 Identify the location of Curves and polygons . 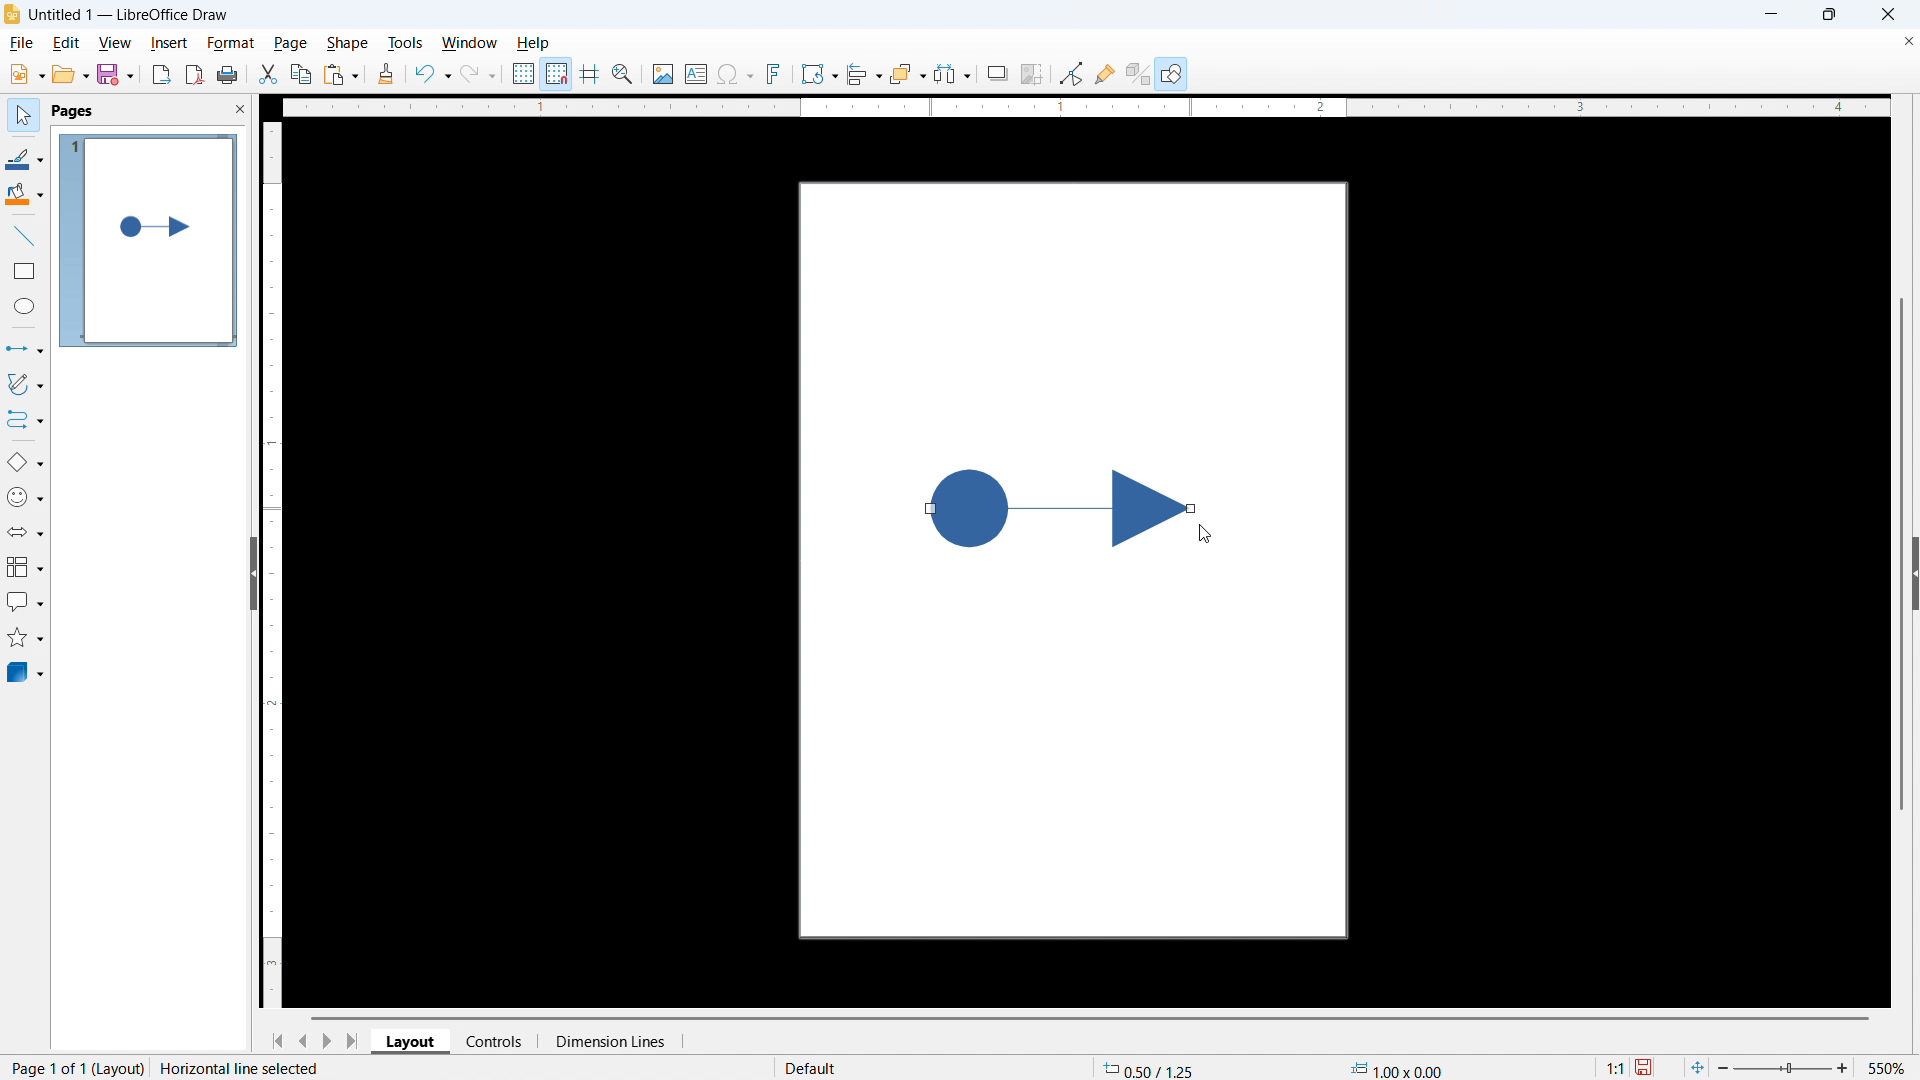
(25, 385).